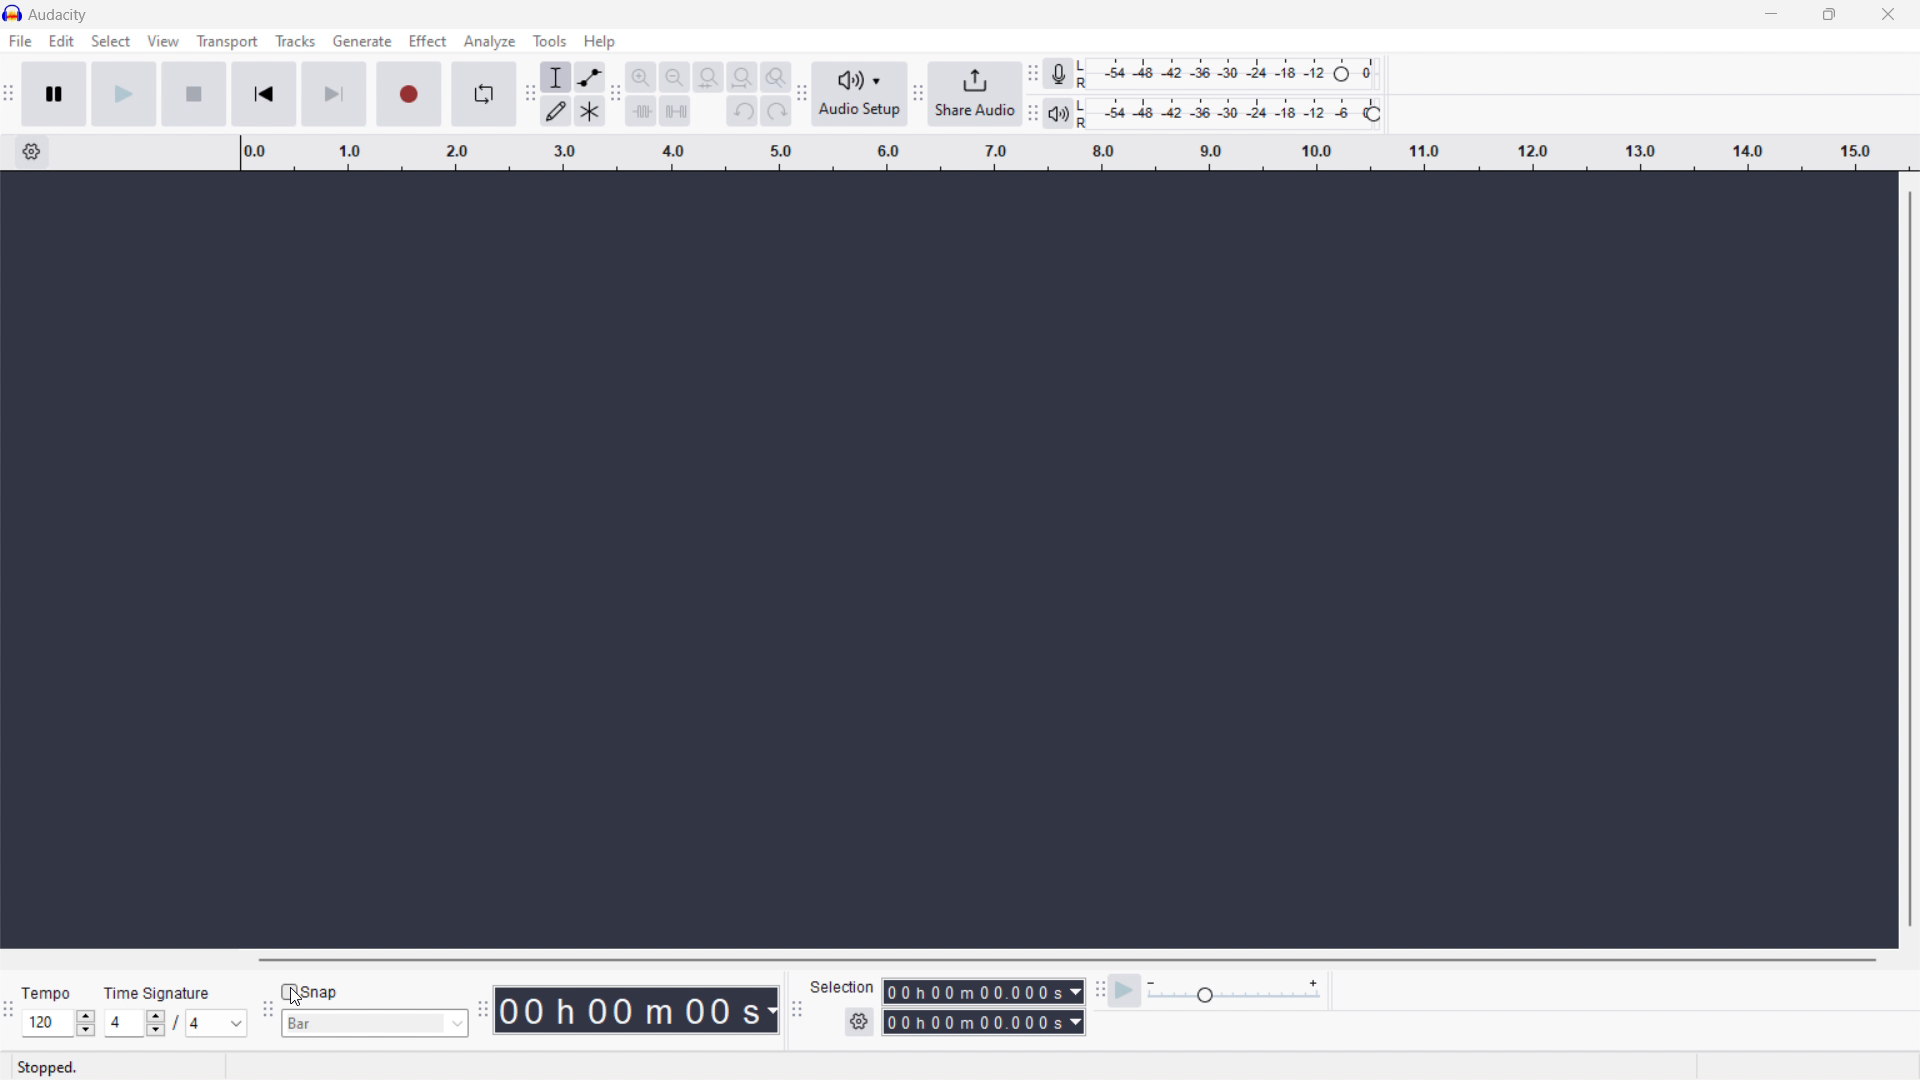 The width and height of the screenshot is (1920, 1080). I want to click on zoom in, so click(642, 77).